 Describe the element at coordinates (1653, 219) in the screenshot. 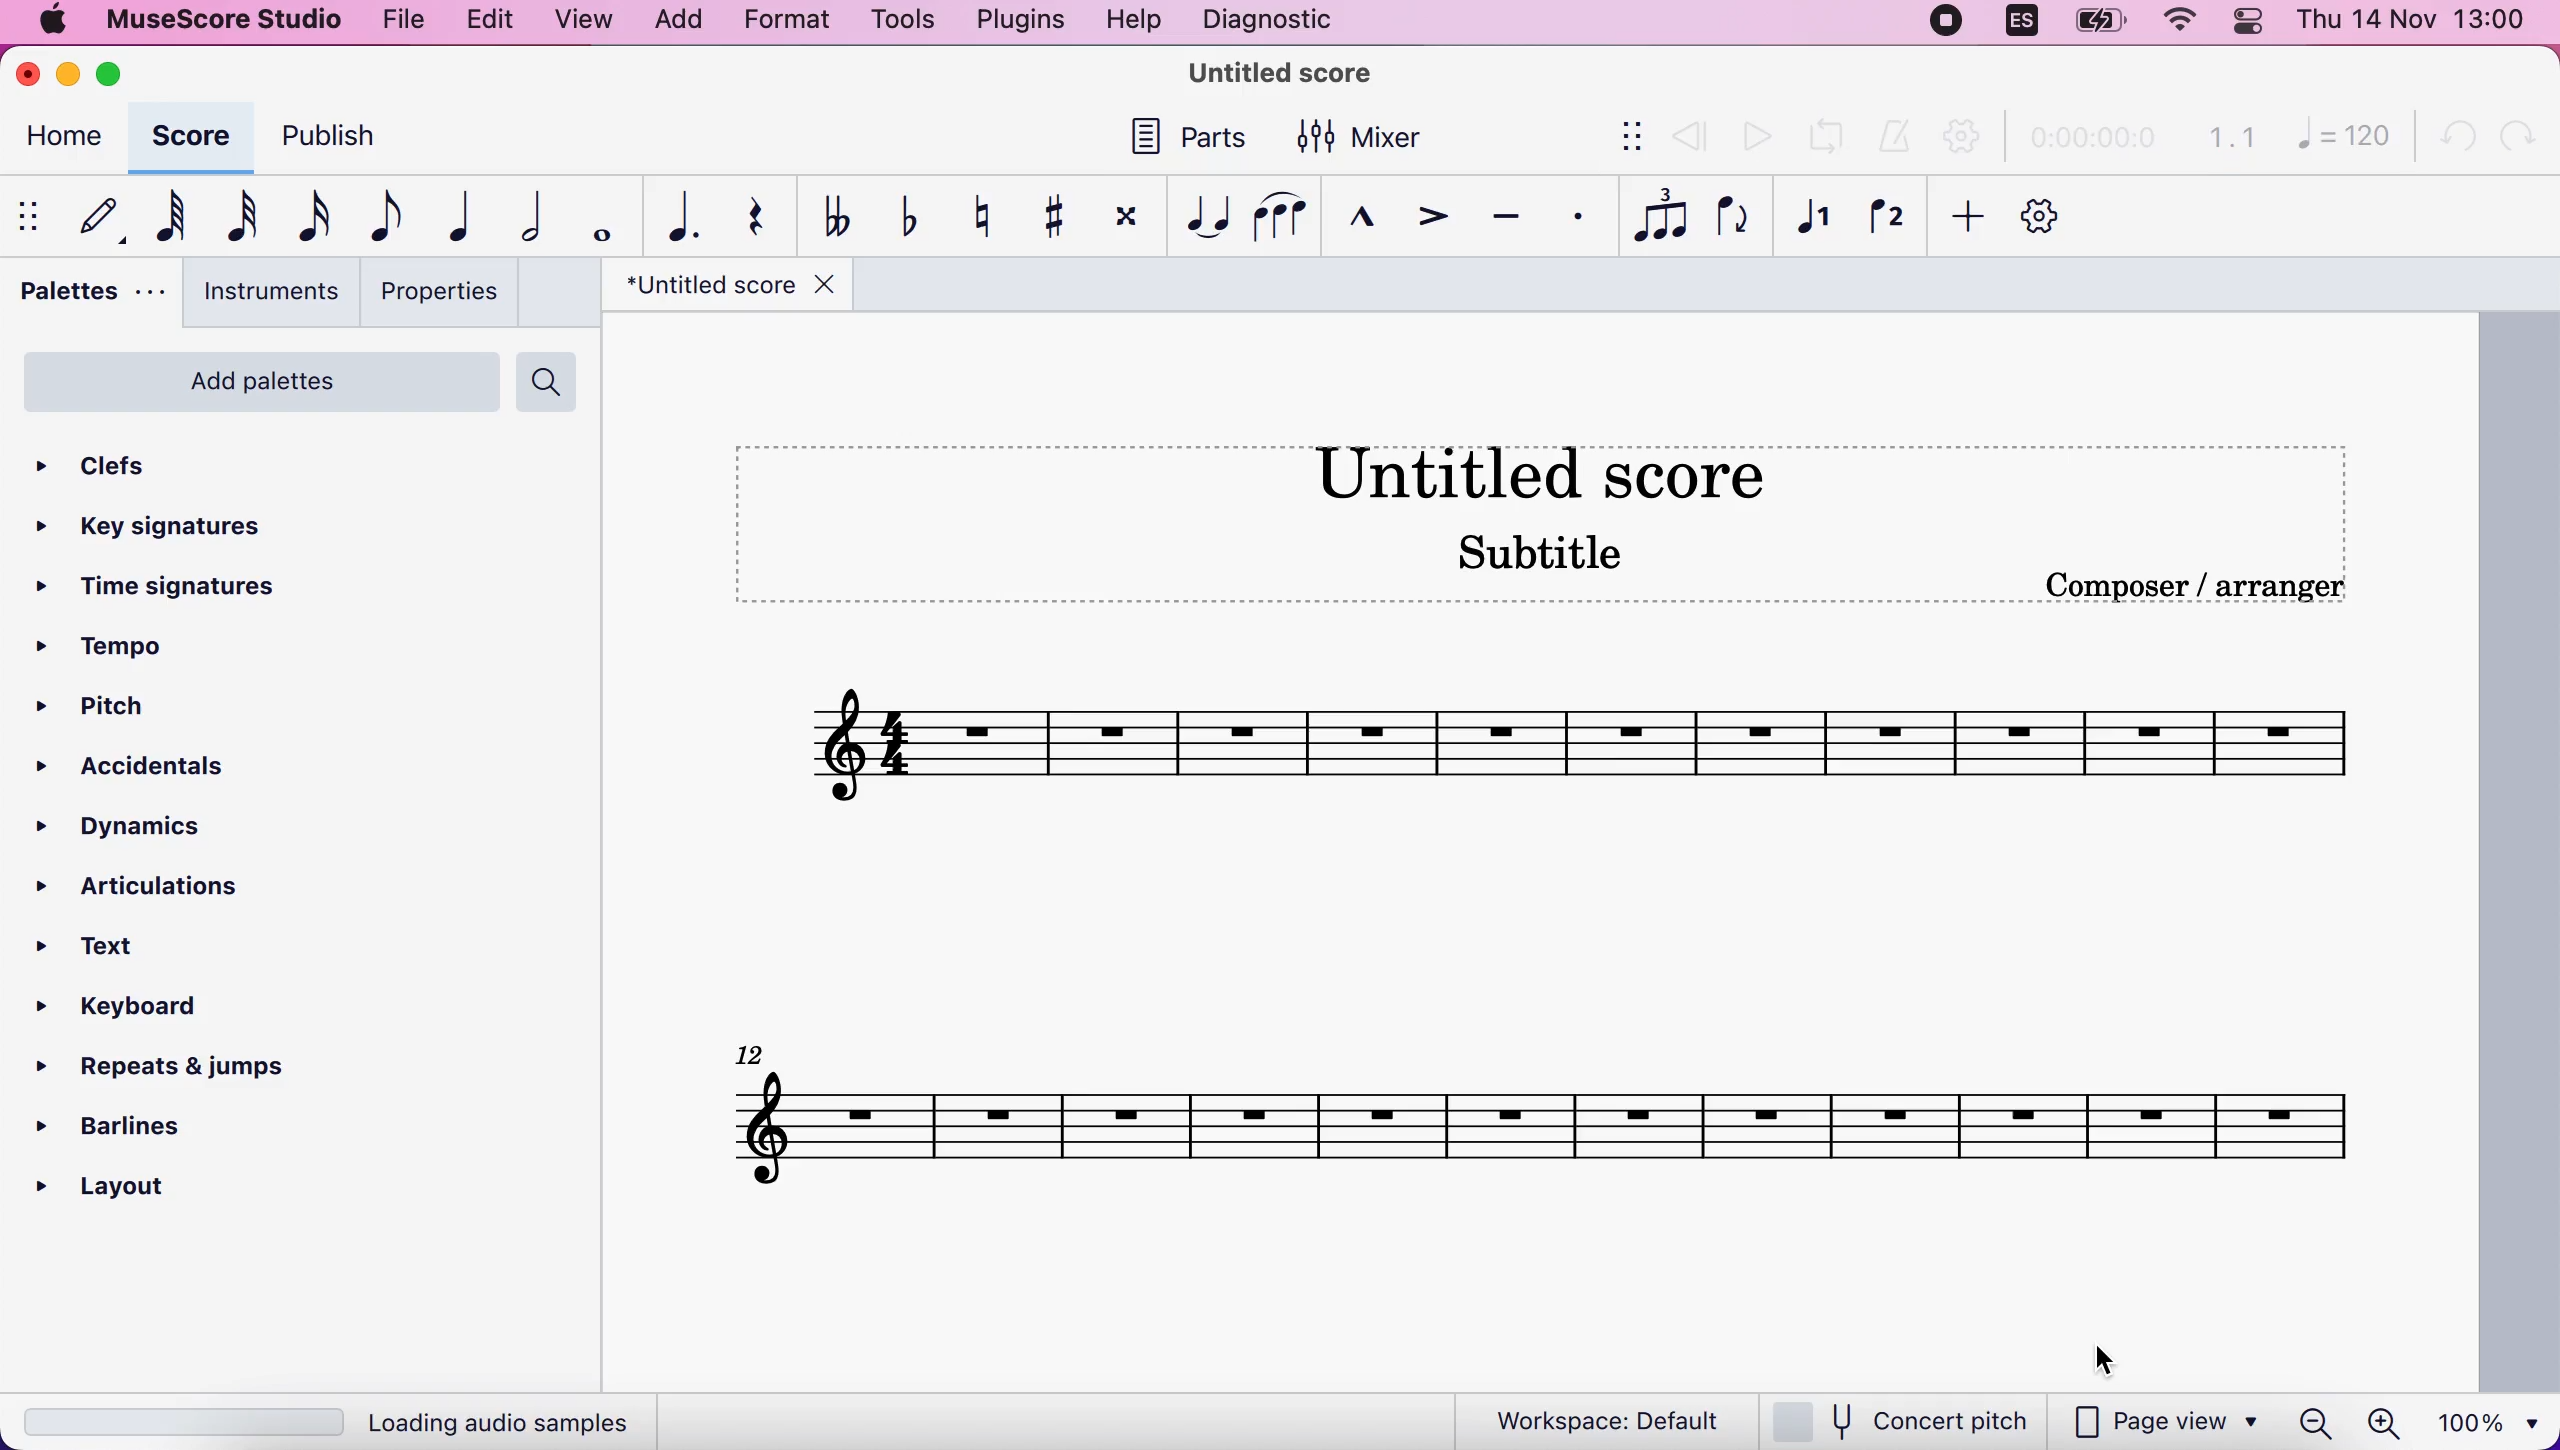

I see `tuples` at that location.